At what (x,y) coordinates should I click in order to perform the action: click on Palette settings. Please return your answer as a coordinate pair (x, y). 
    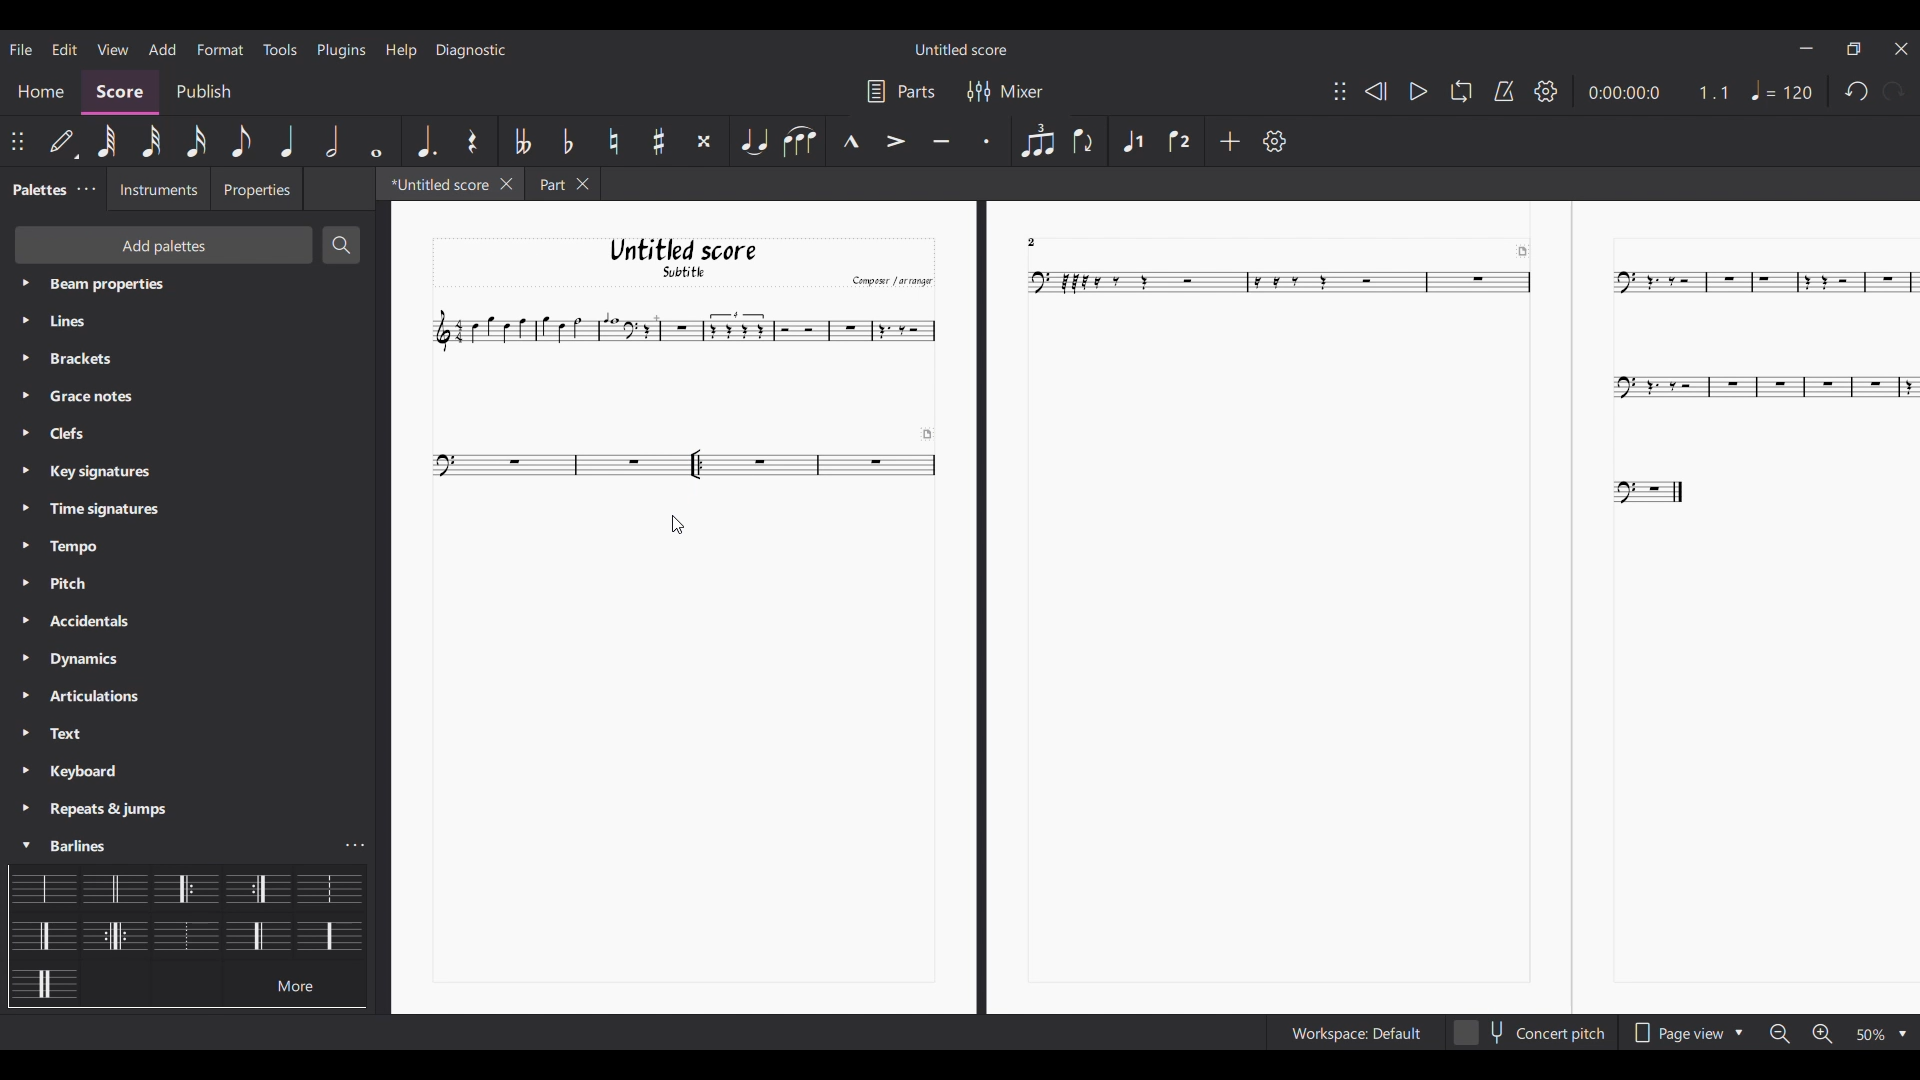
    Looking at the image, I should click on (79, 586).